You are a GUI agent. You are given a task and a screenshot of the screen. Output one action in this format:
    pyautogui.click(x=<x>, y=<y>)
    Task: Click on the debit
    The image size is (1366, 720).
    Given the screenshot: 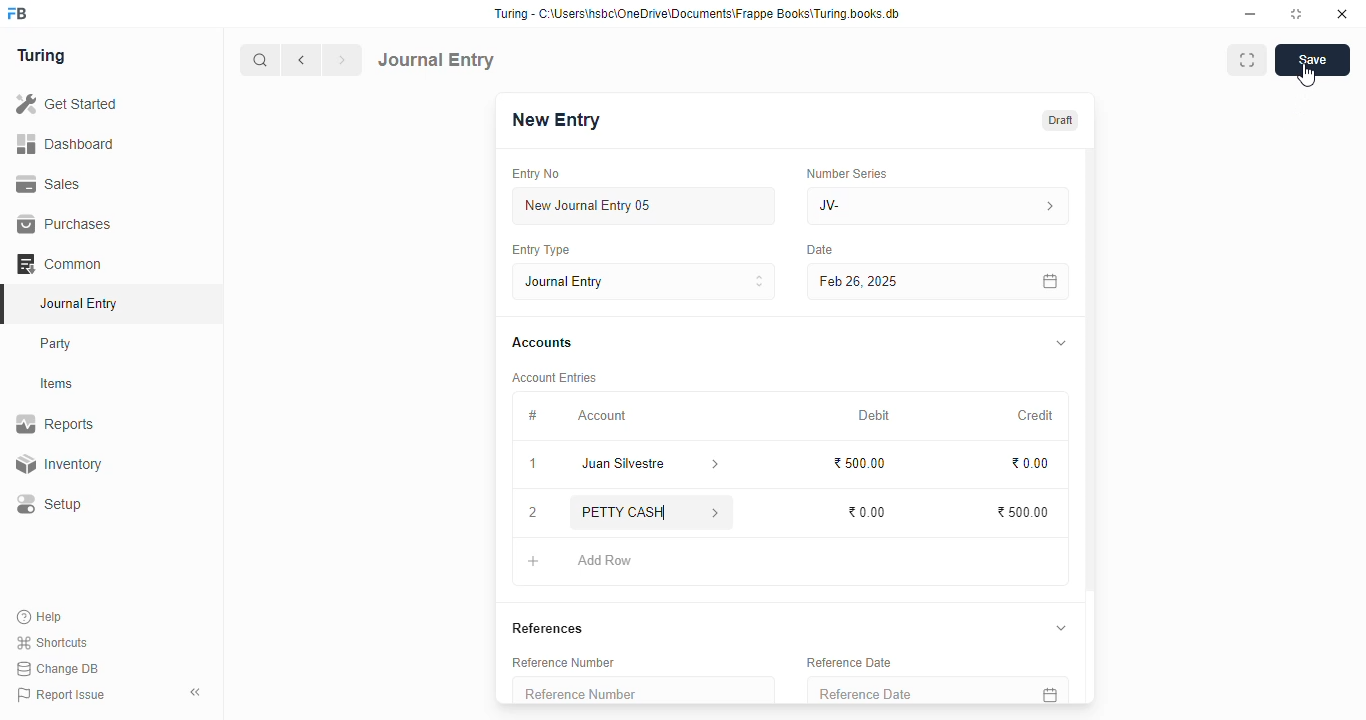 What is the action you would take?
    pyautogui.click(x=875, y=415)
    